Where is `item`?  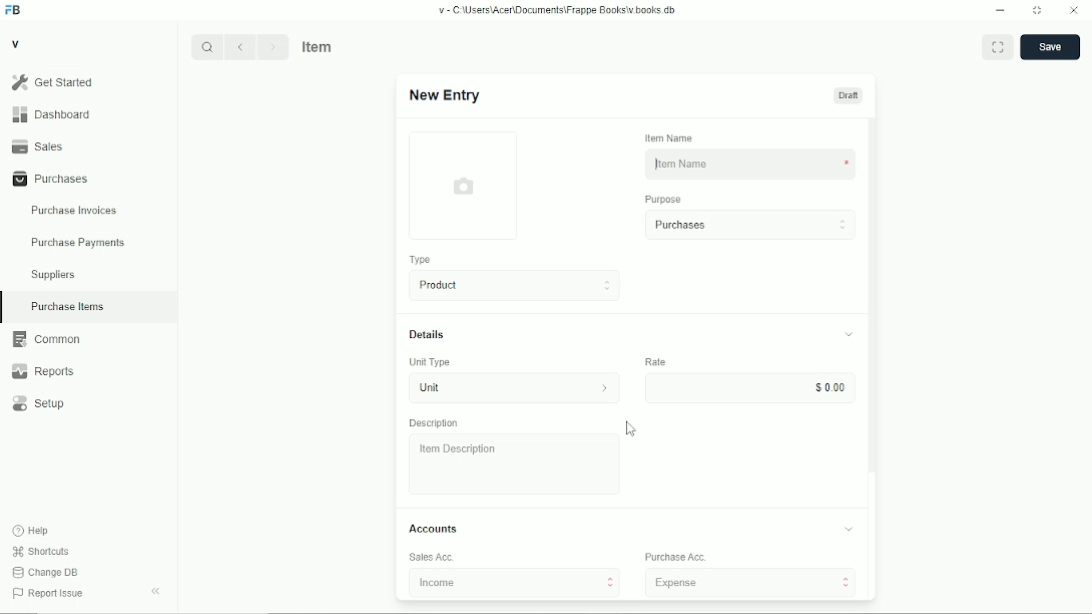
item is located at coordinates (319, 46).